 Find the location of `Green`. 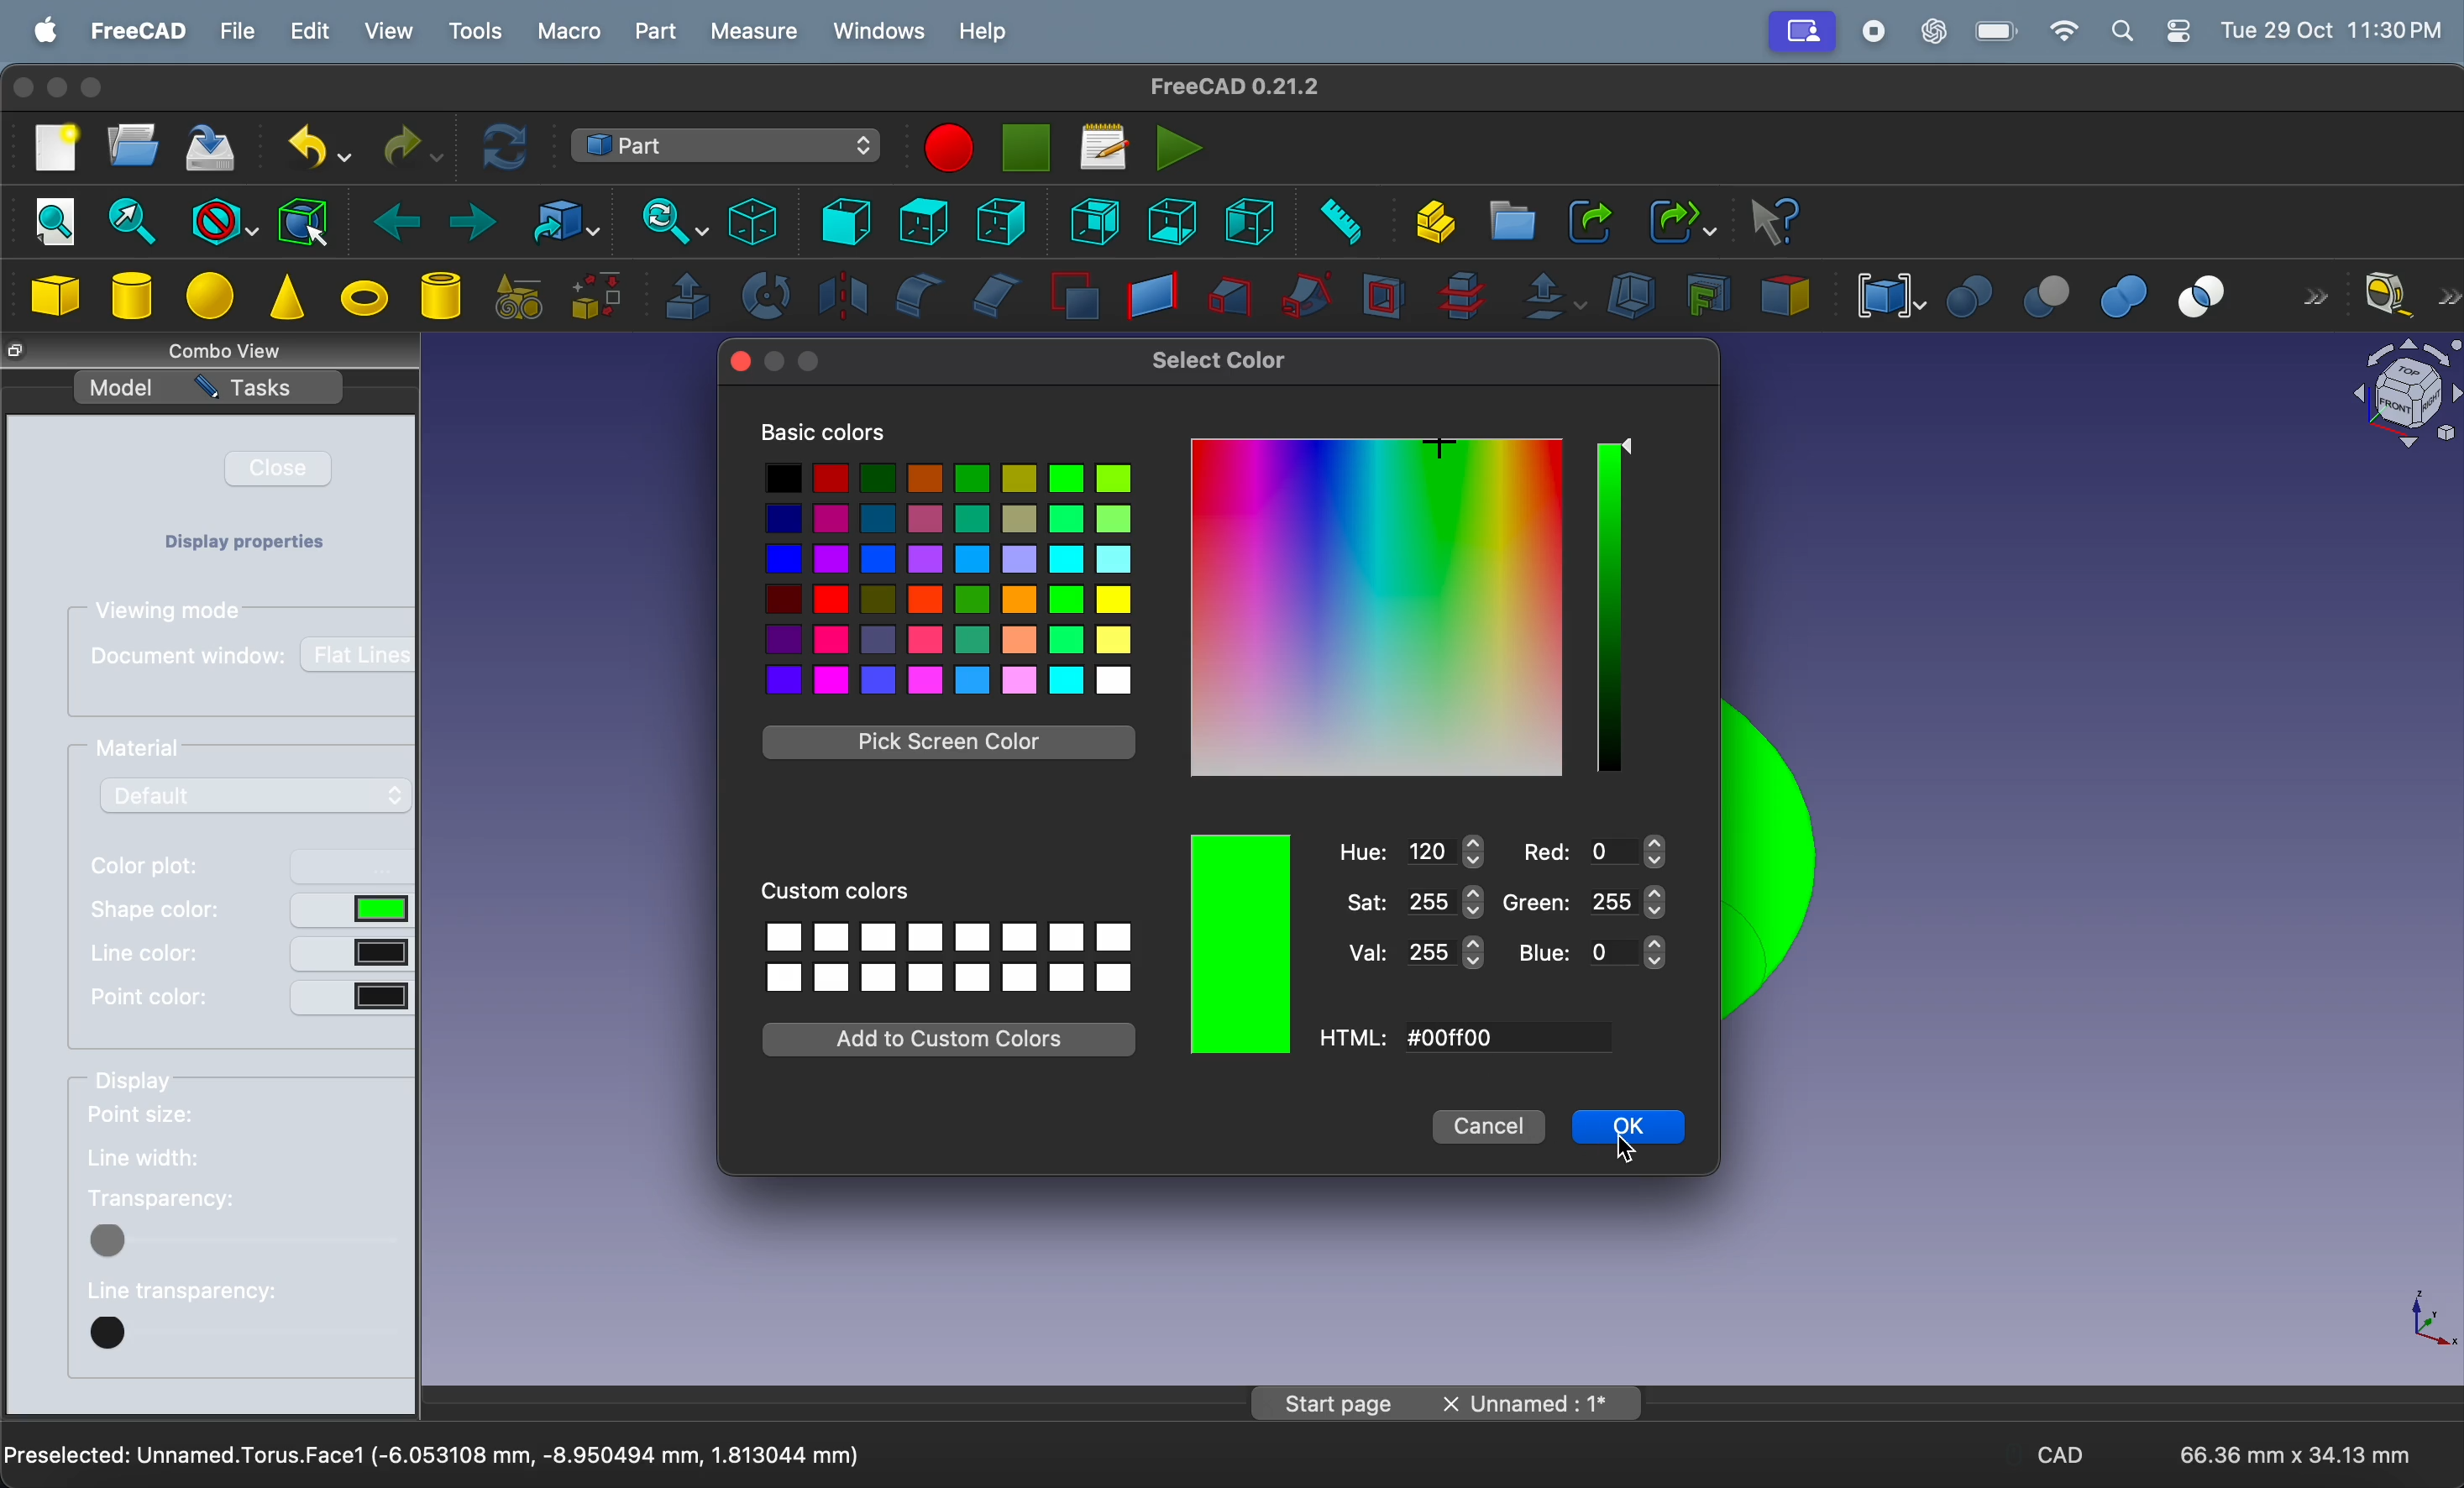

Green is located at coordinates (1585, 901).